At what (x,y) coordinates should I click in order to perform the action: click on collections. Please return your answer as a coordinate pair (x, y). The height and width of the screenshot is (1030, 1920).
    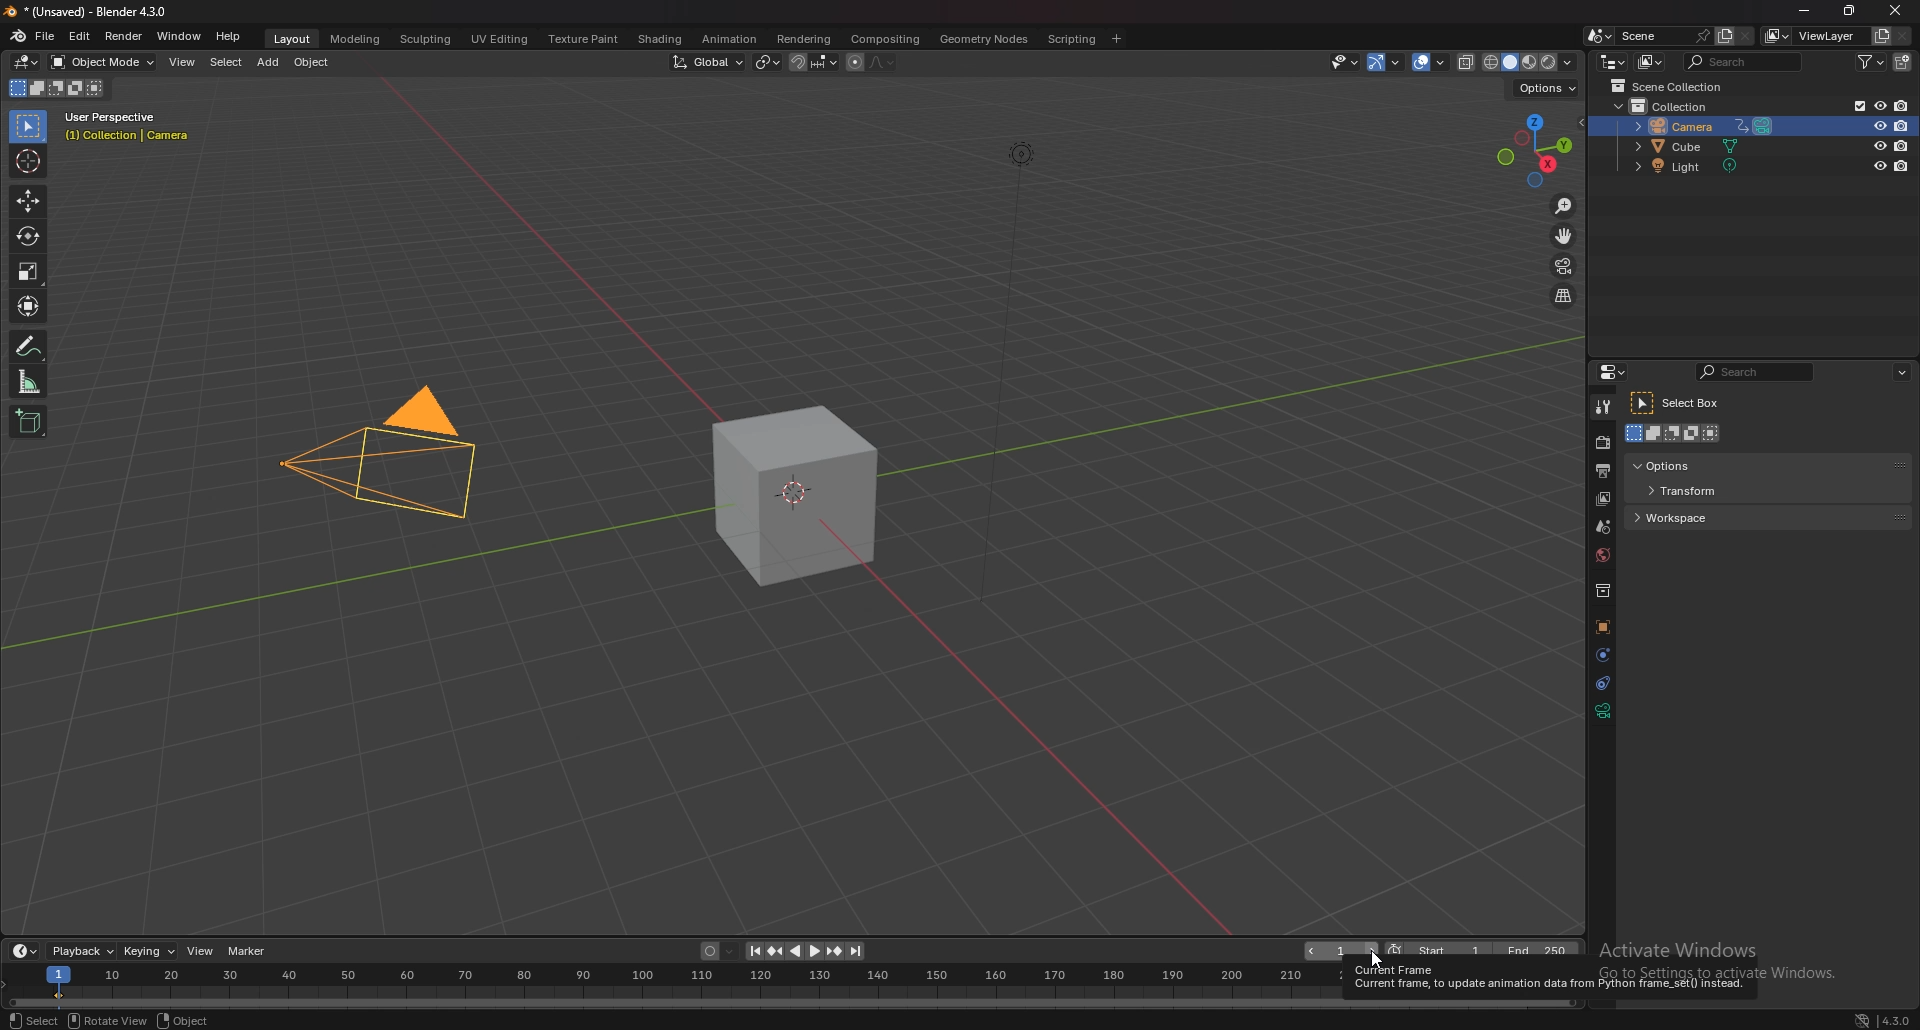
    Looking at the image, I should click on (1602, 592).